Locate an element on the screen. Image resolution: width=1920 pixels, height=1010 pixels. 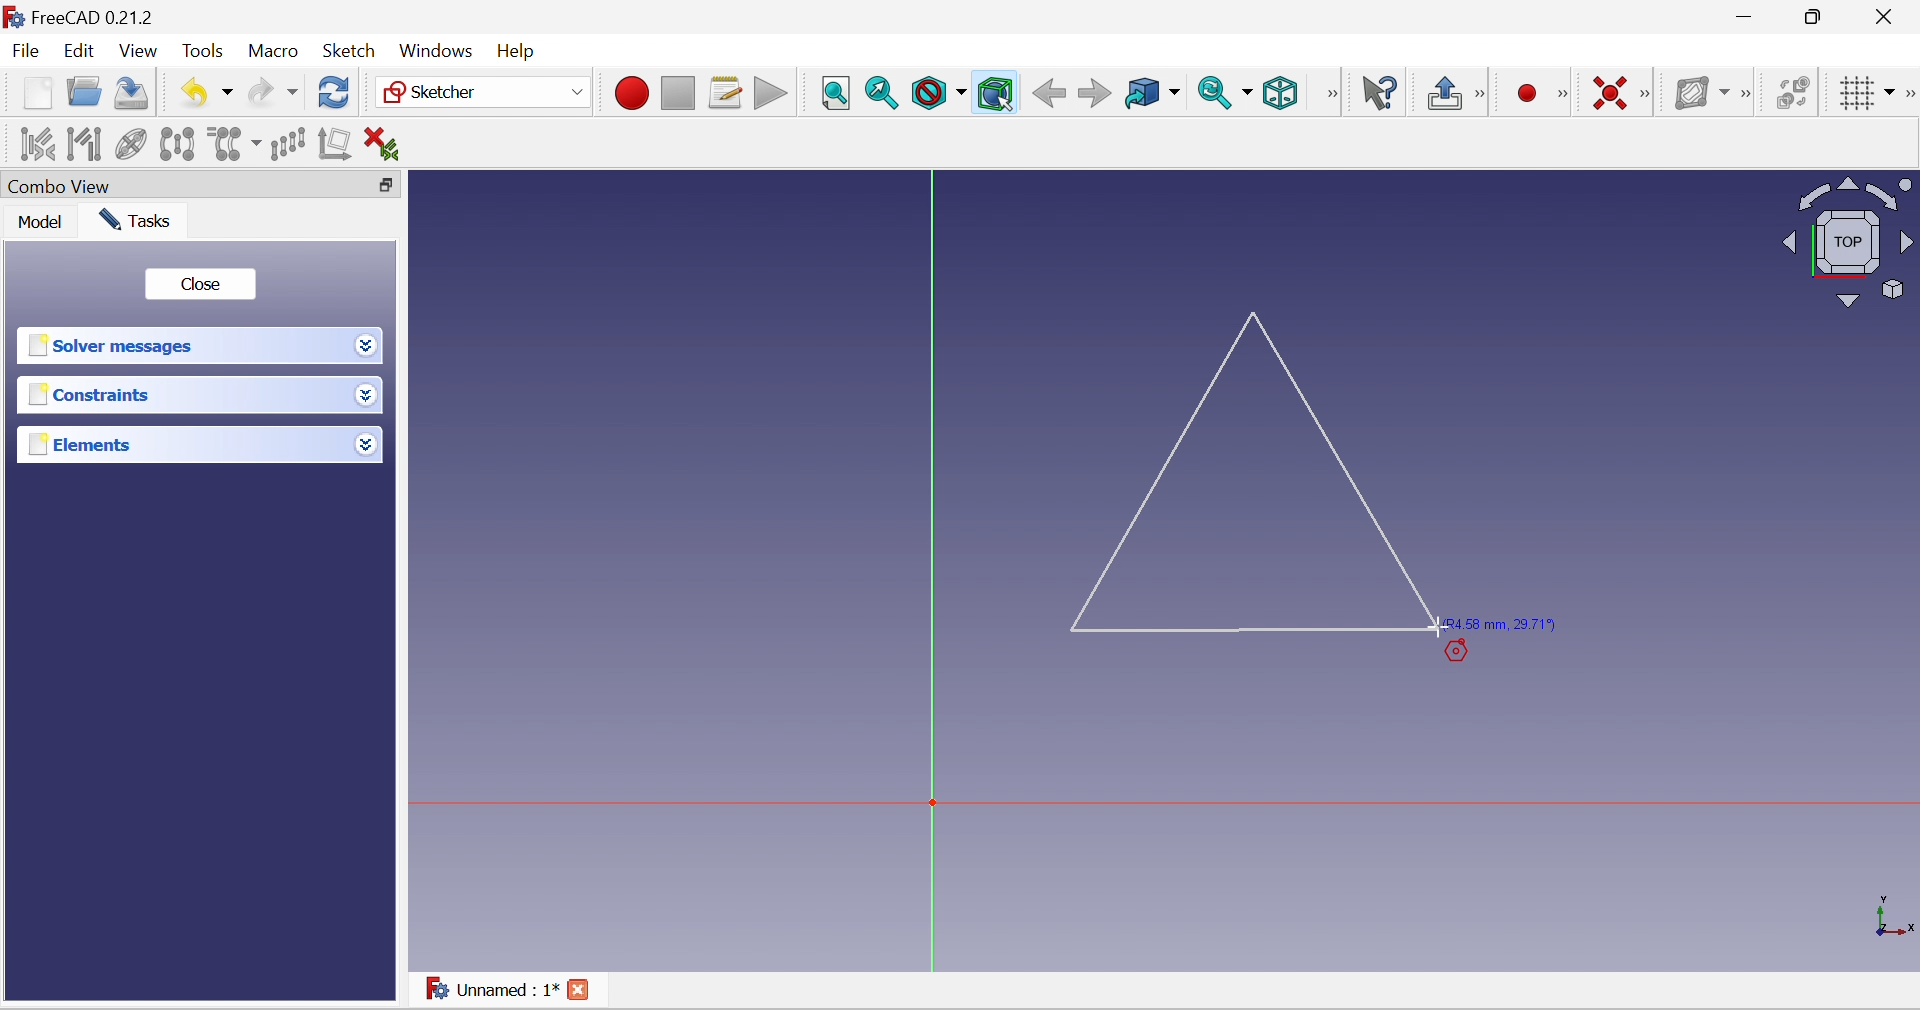
Drop down is located at coordinates (367, 444).